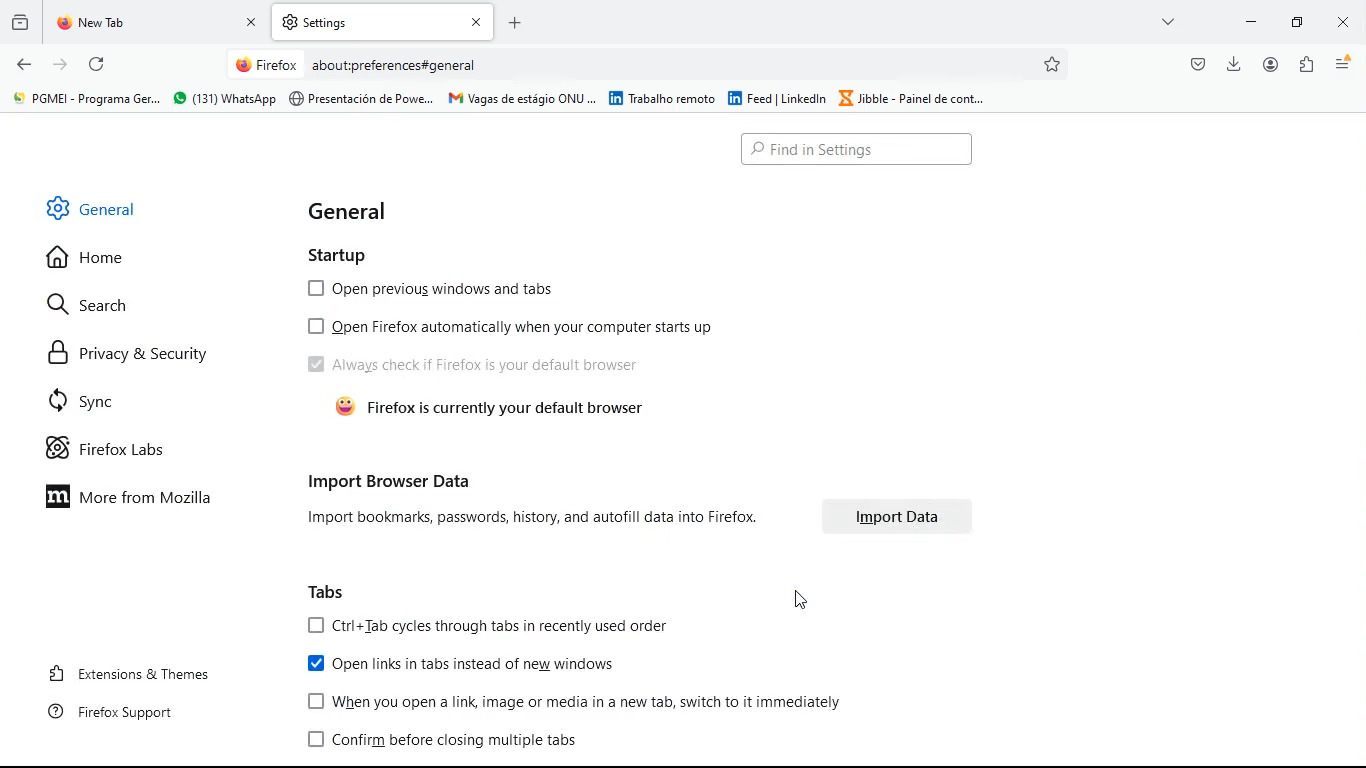 This screenshot has width=1366, height=768. What do you see at coordinates (477, 364) in the screenshot?
I see `Always check if Firefox is your default browser` at bounding box center [477, 364].